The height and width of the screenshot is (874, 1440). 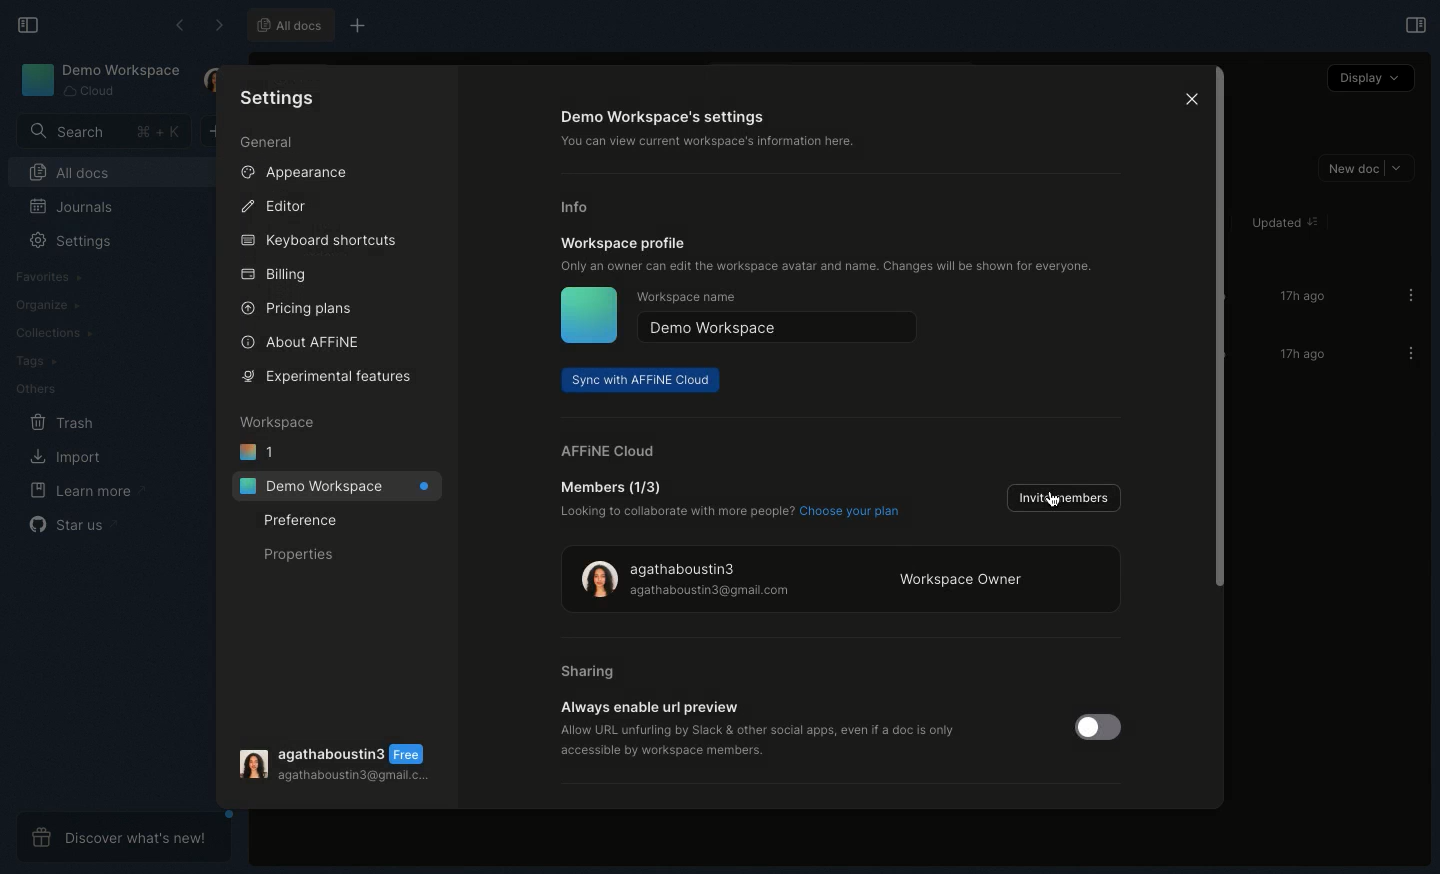 I want to click on Always enable url preview, so click(x=649, y=707).